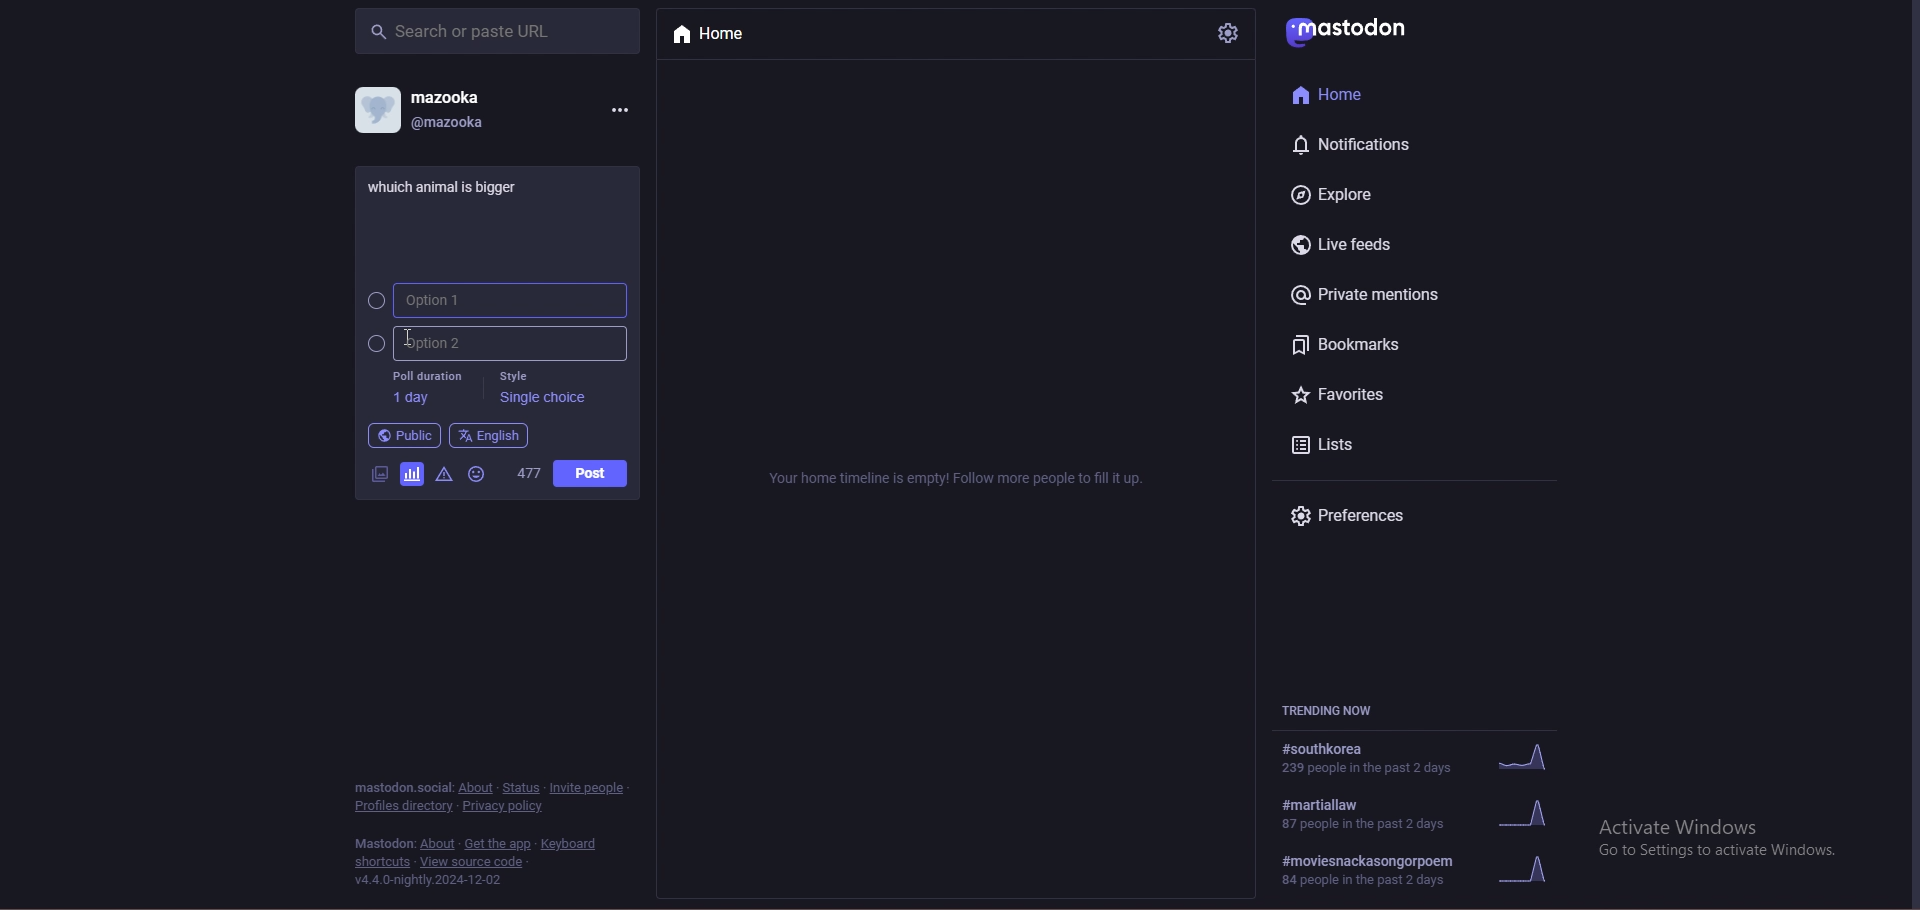  I want to click on word limit, so click(527, 474).